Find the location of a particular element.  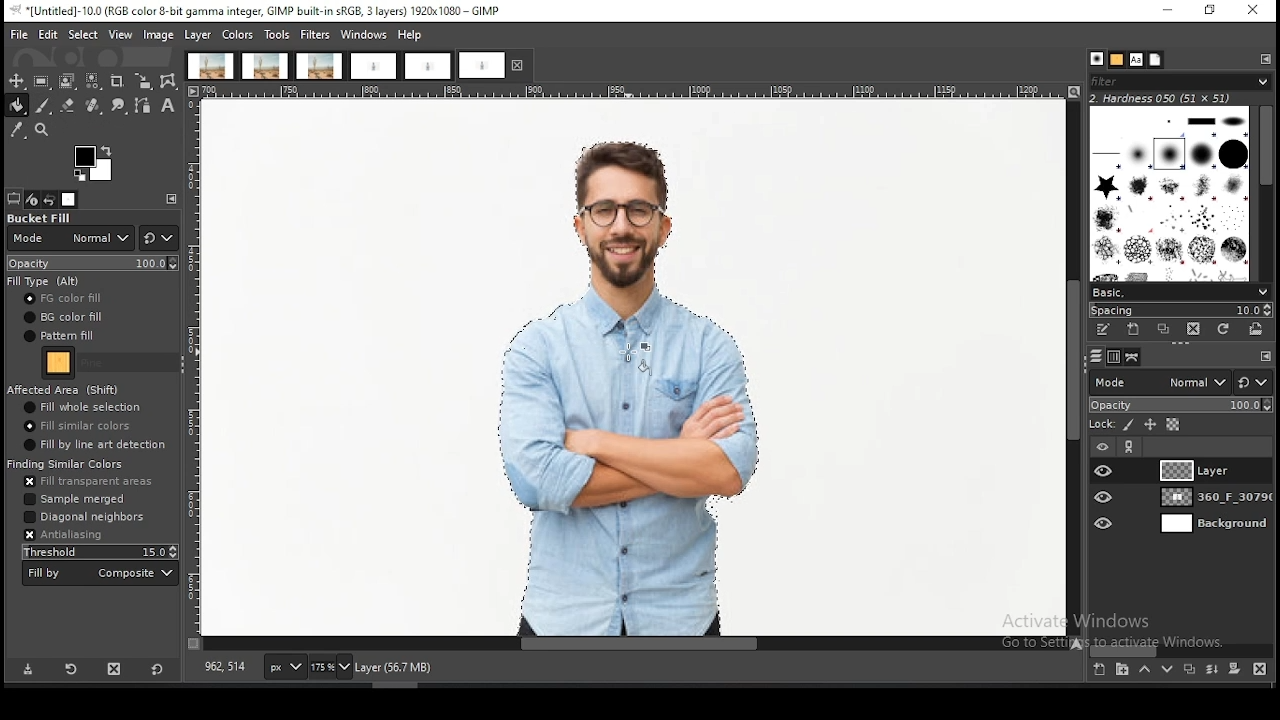

undo history is located at coordinates (49, 200).